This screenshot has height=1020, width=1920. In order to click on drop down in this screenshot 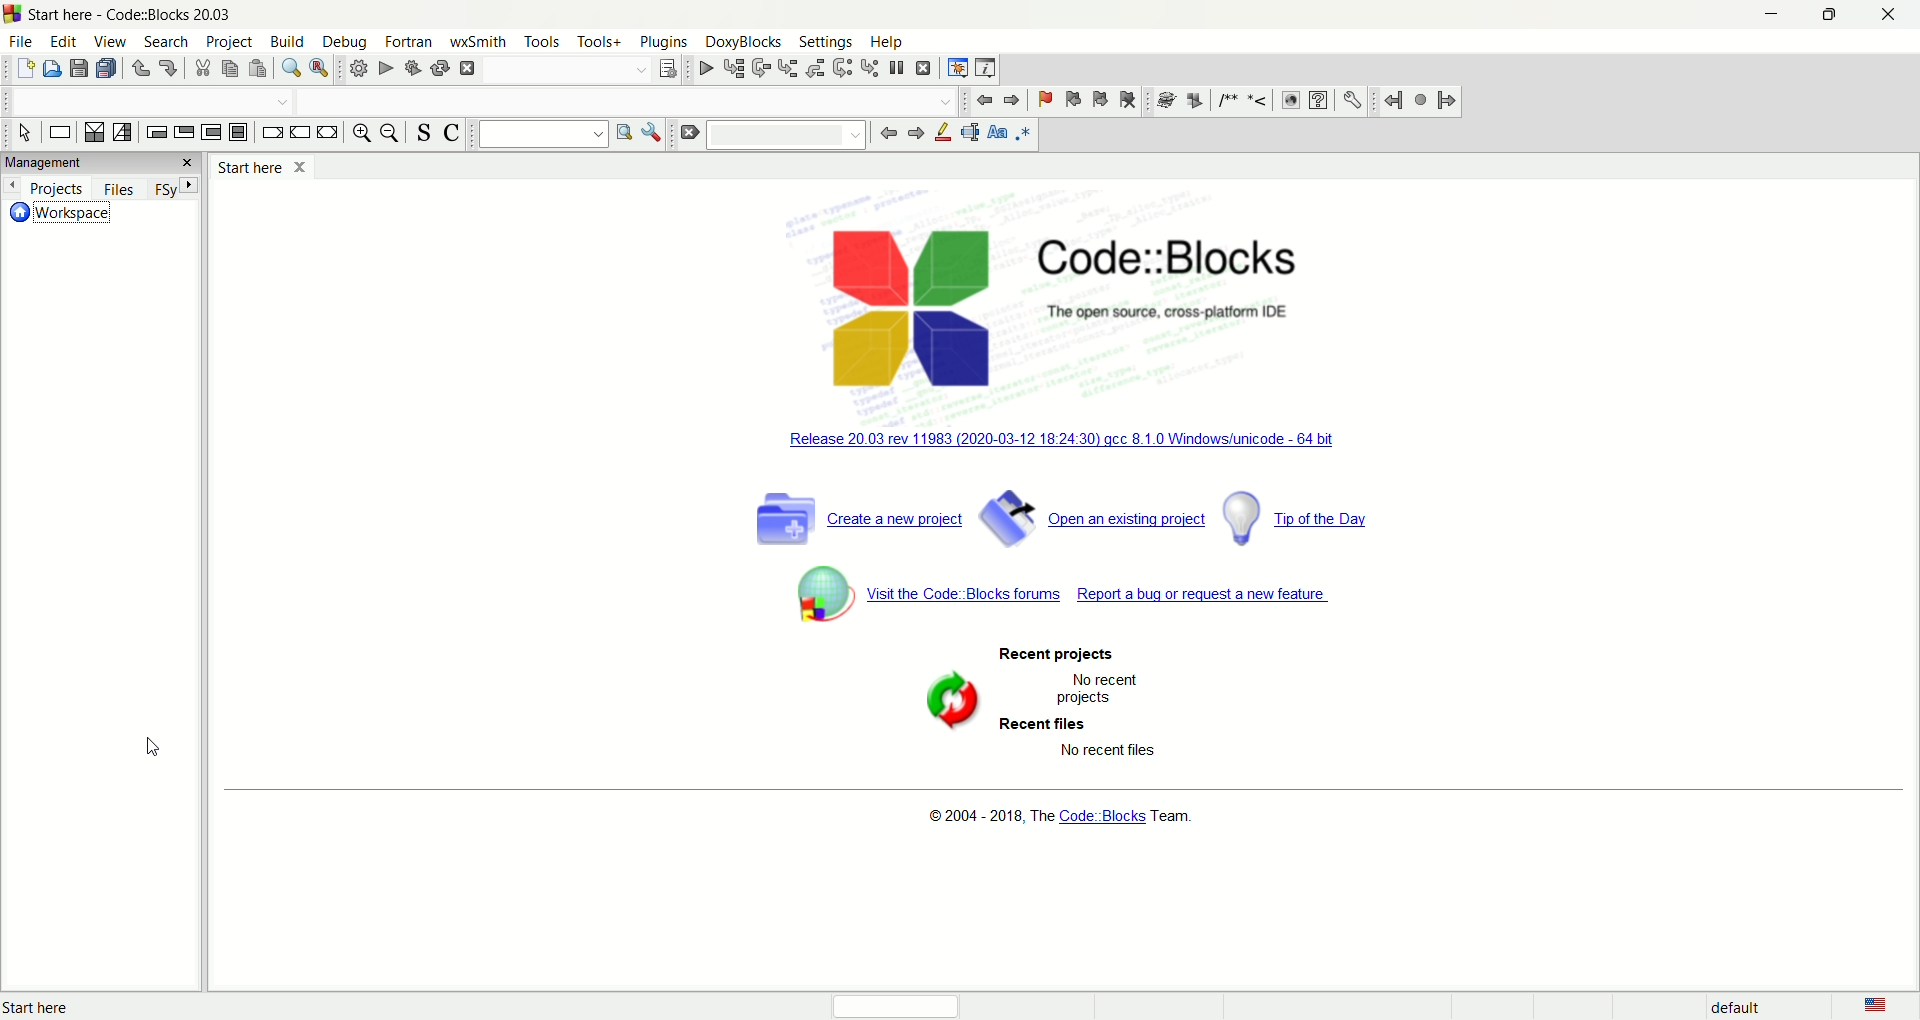, I will do `click(632, 101)`.